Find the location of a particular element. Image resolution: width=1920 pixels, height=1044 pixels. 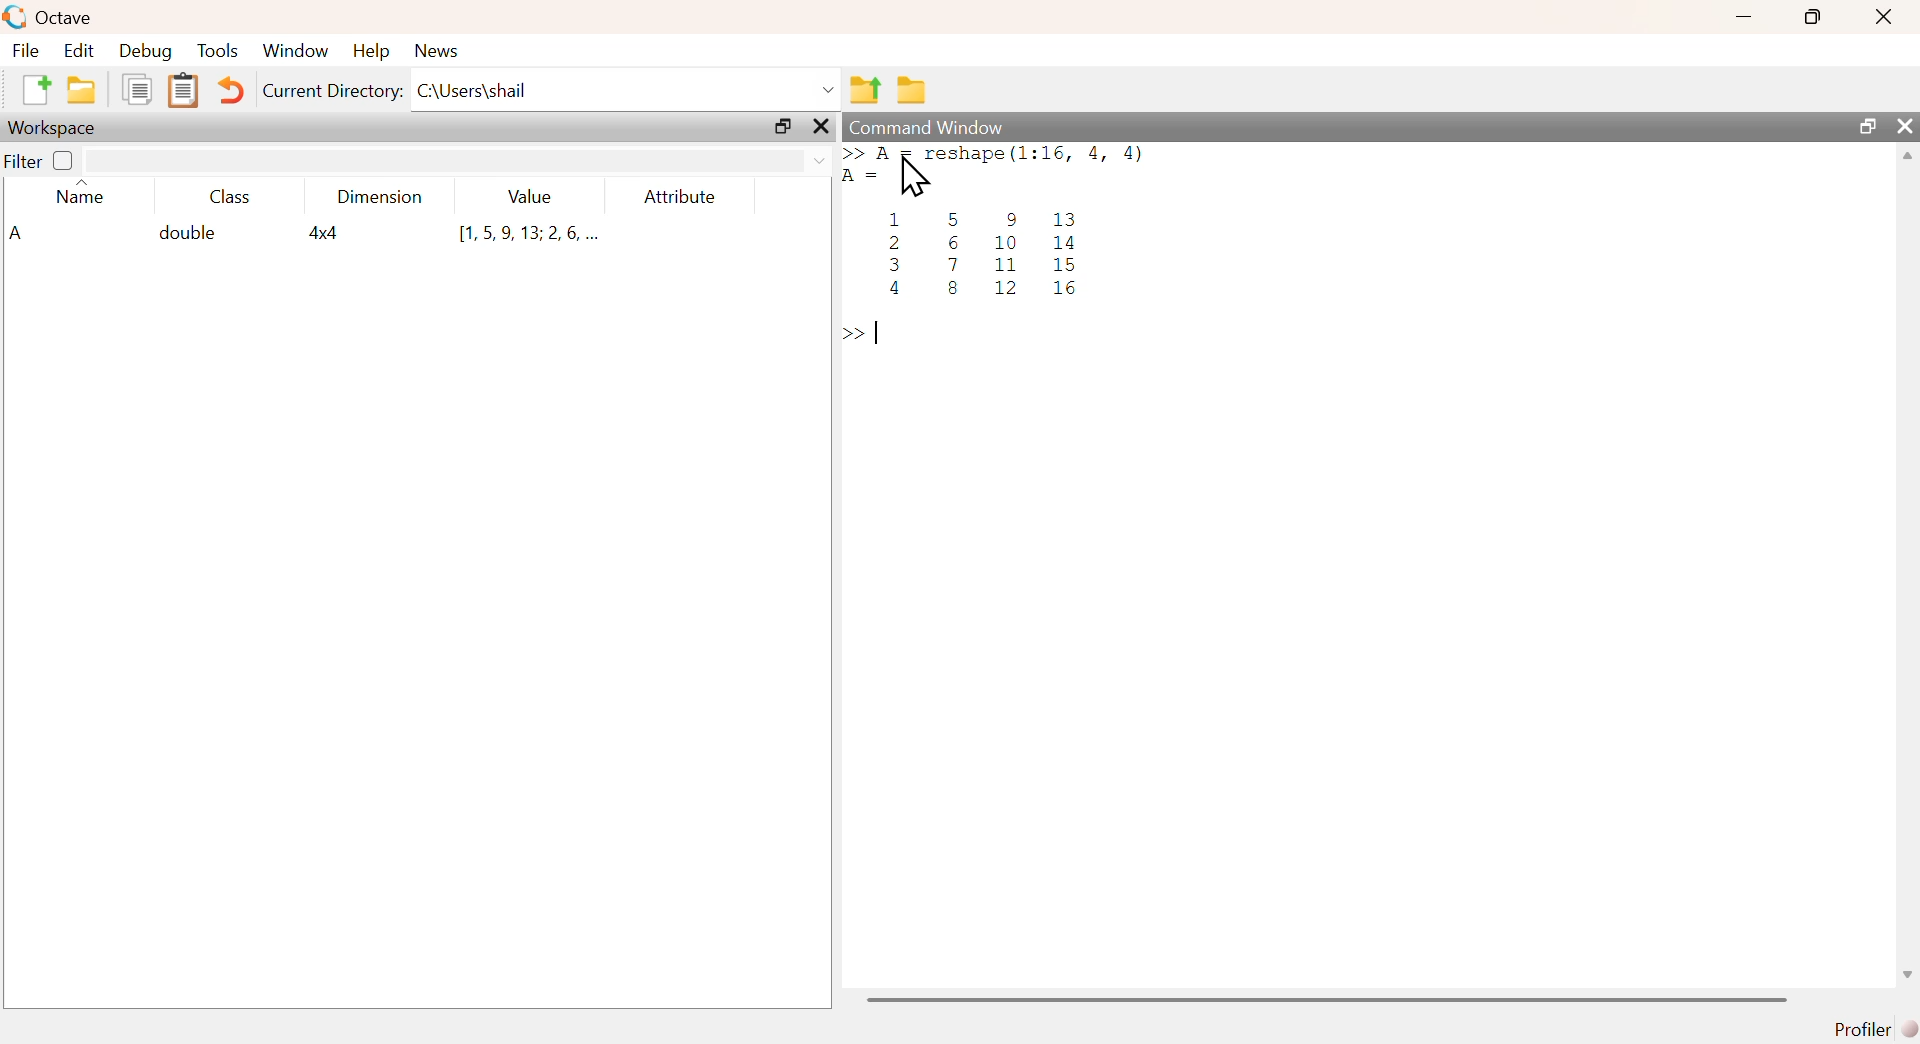

attribute is located at coordinates (686, 198).